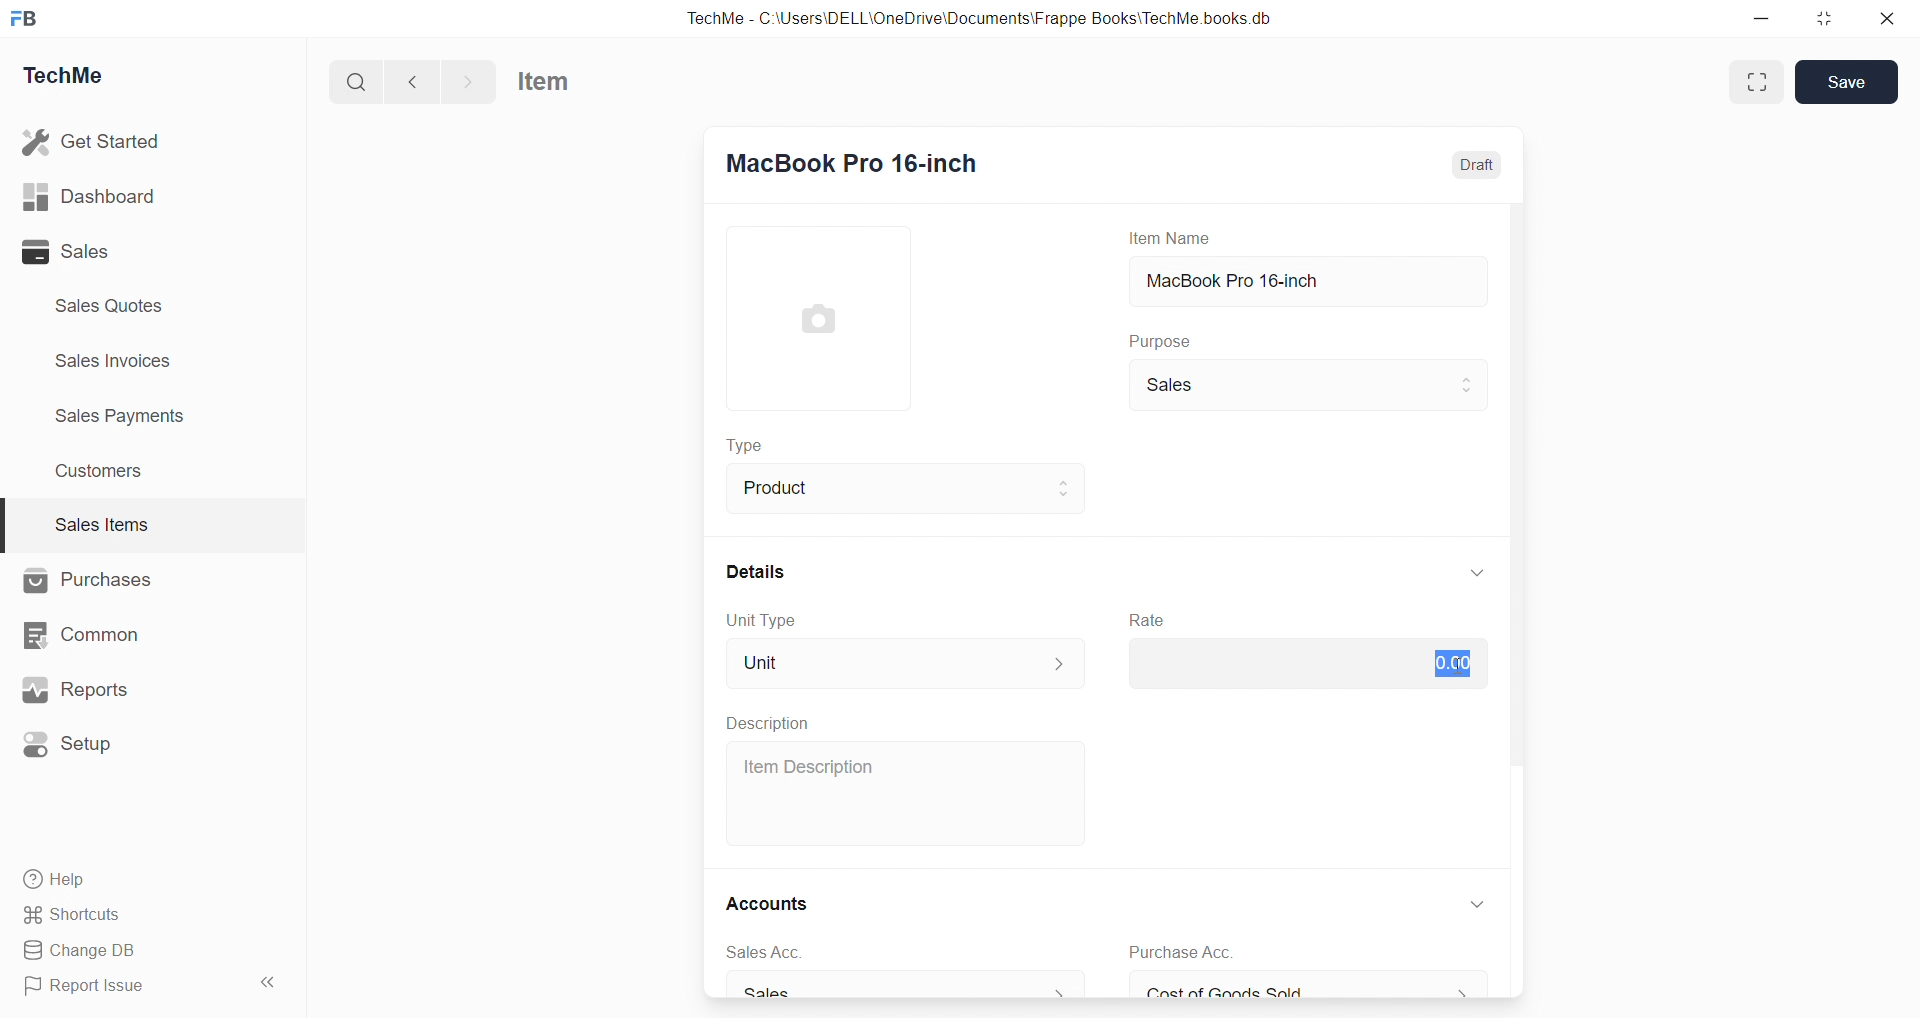 This screenshot has width=1920, height=1018. Describe the element at coordinates (1888, 18) in the screenshot. I see `close` at that location.